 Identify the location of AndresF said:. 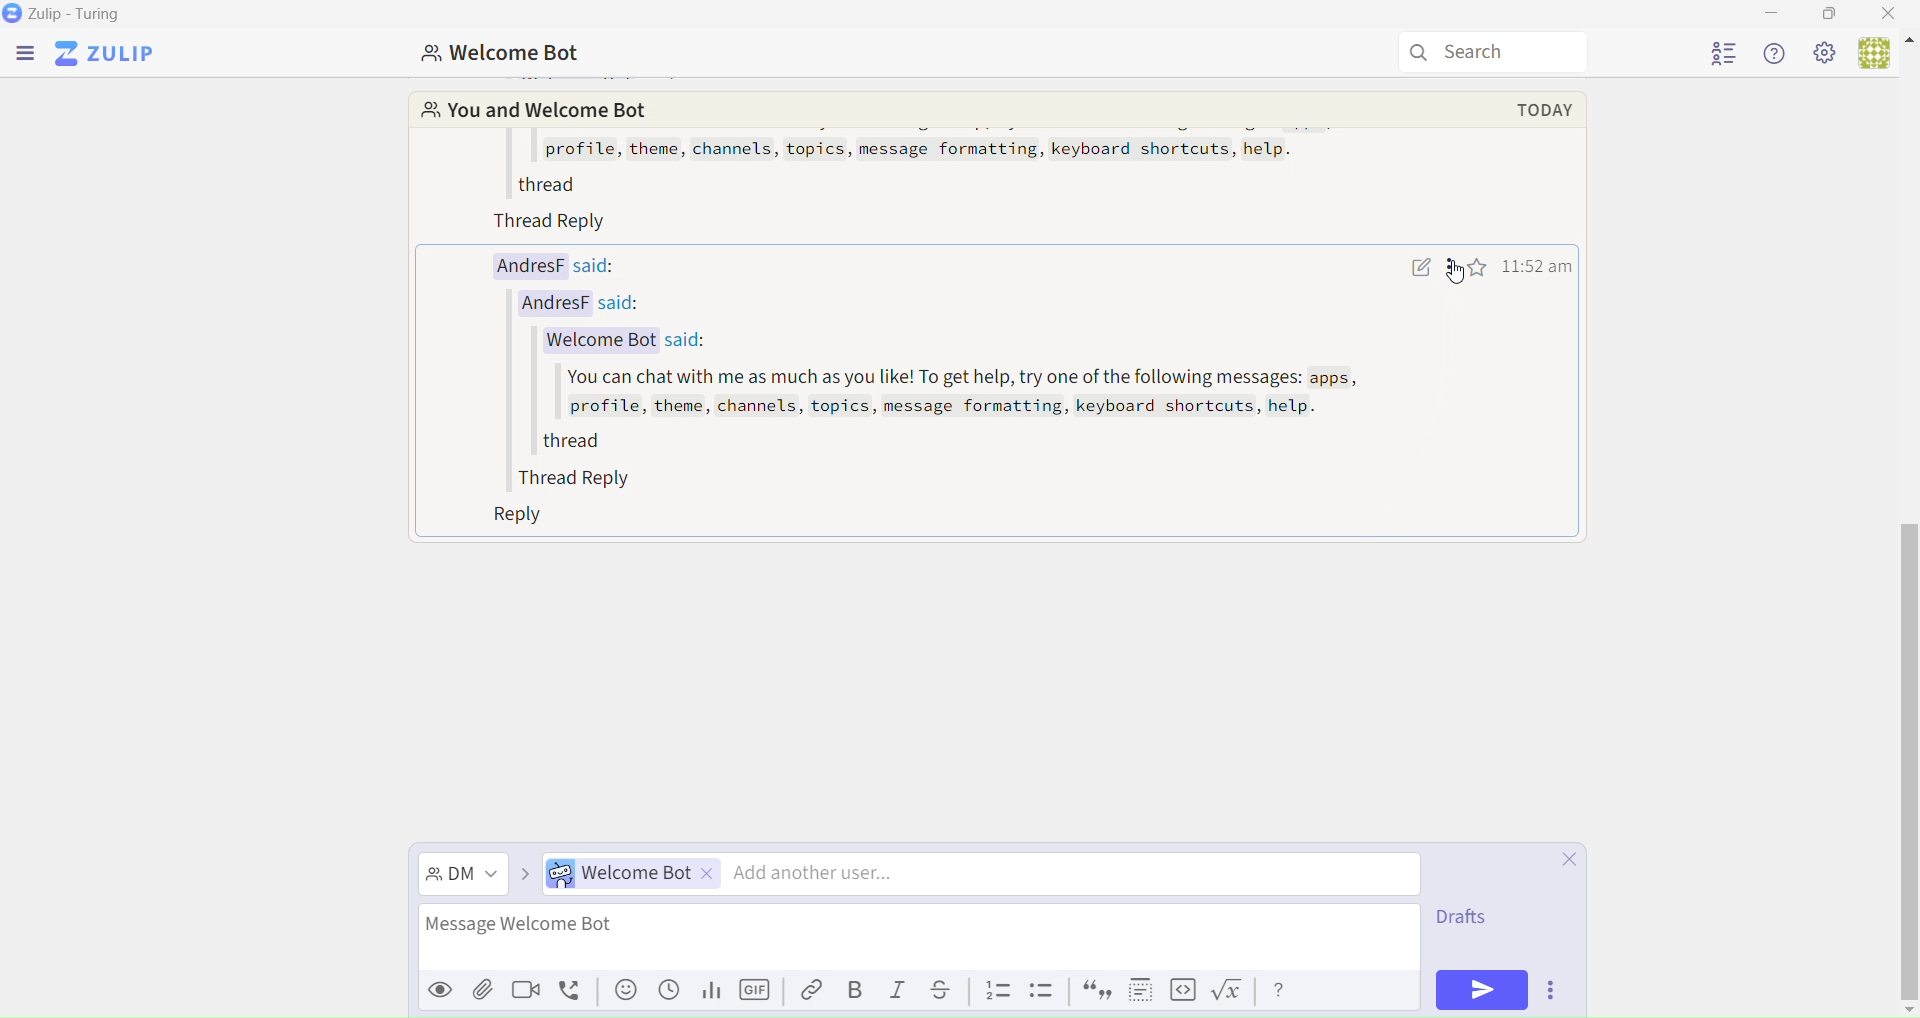
(595, 305).